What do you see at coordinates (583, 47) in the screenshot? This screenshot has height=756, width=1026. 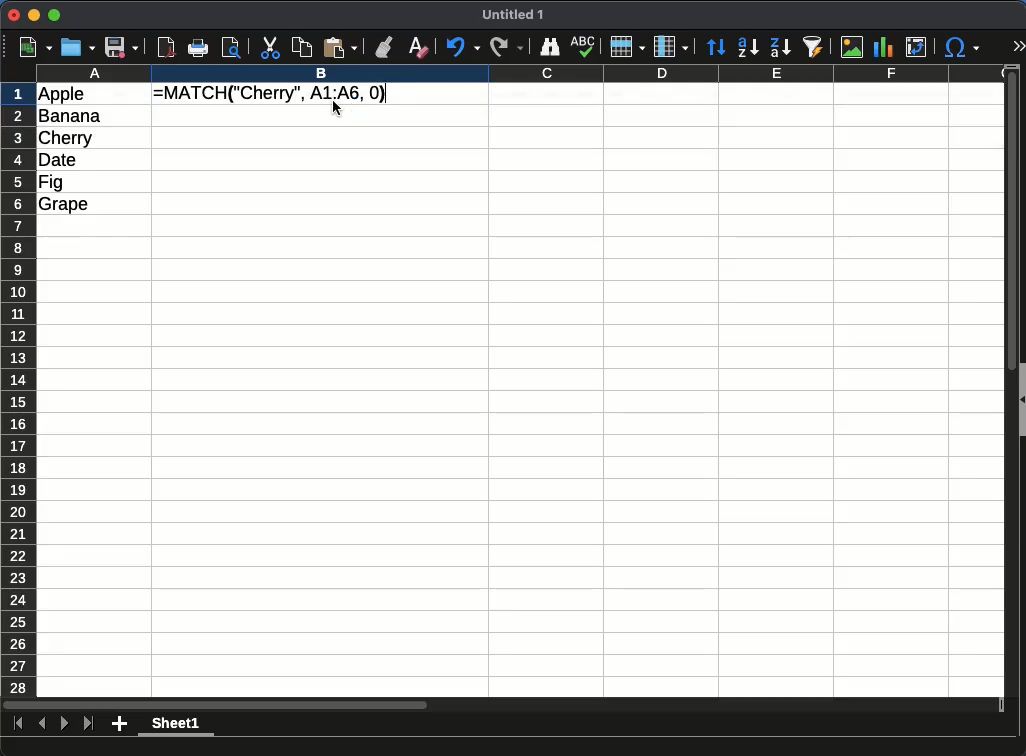 I see `spell check` at bounding box center [583, 47].